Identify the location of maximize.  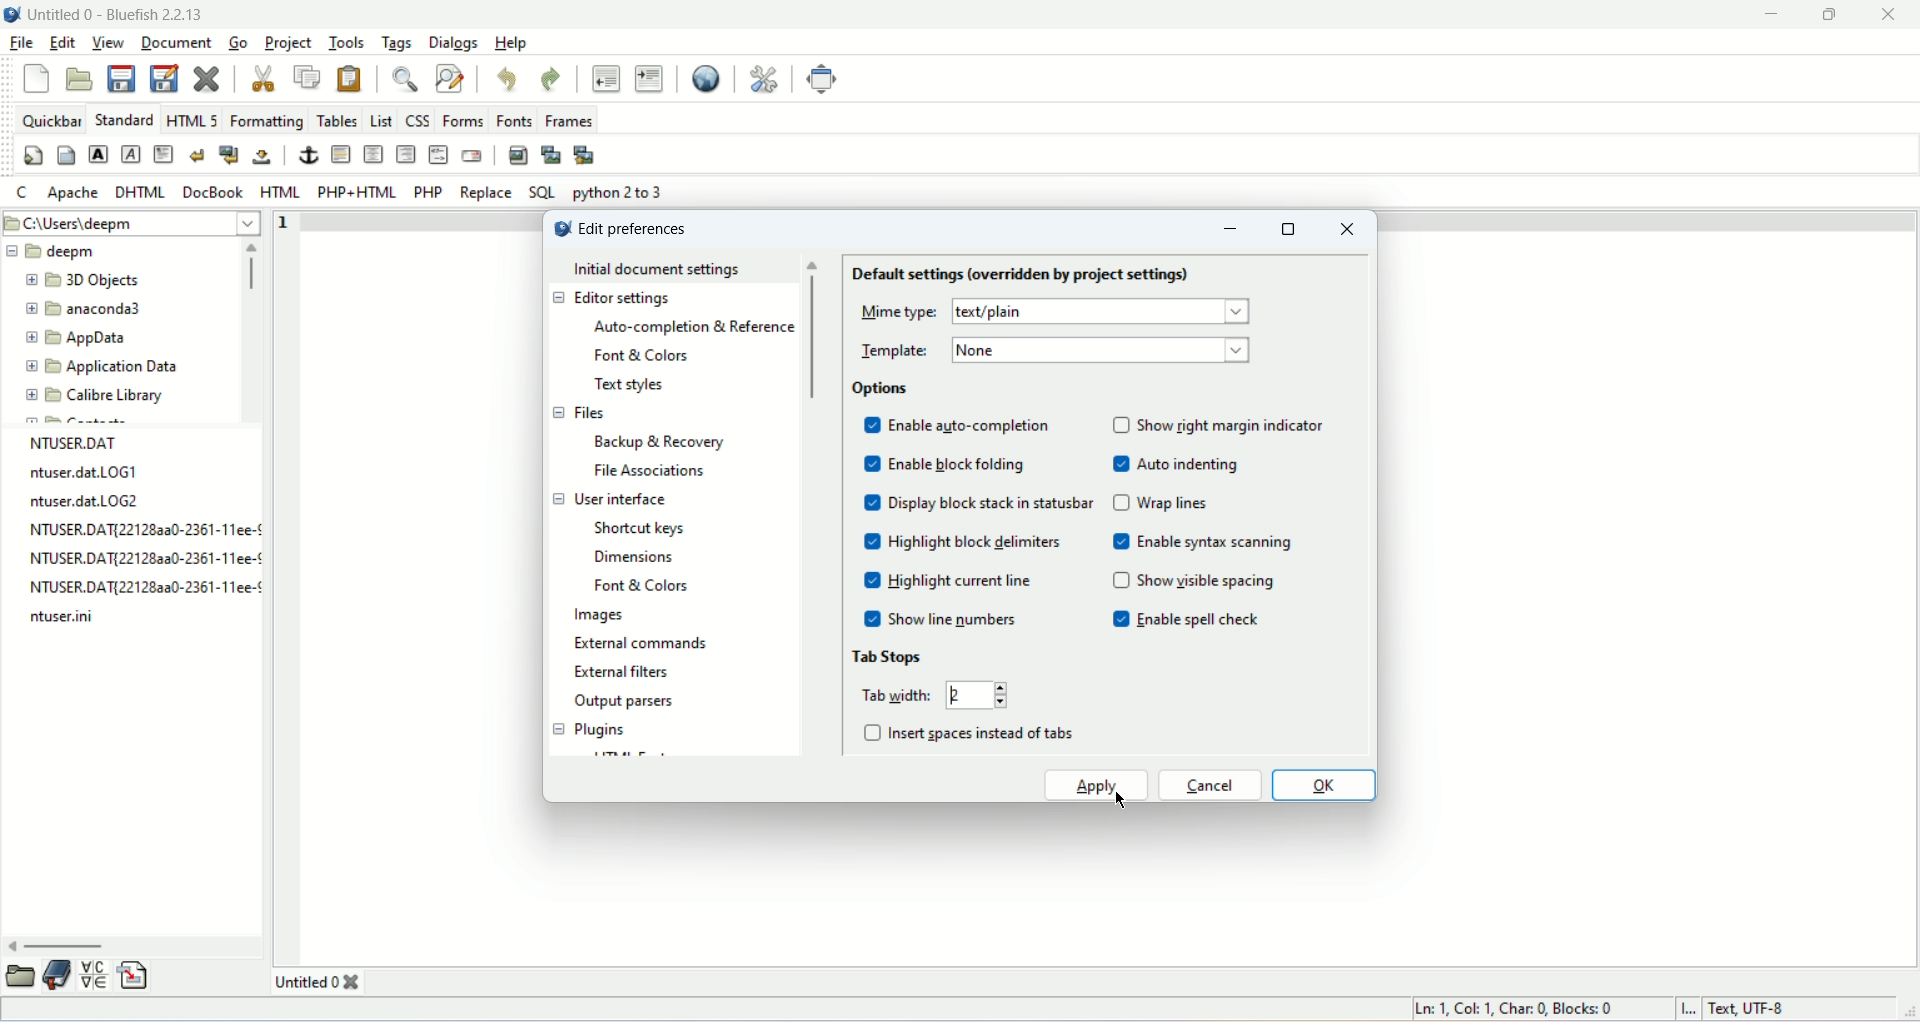
(1292, 228).